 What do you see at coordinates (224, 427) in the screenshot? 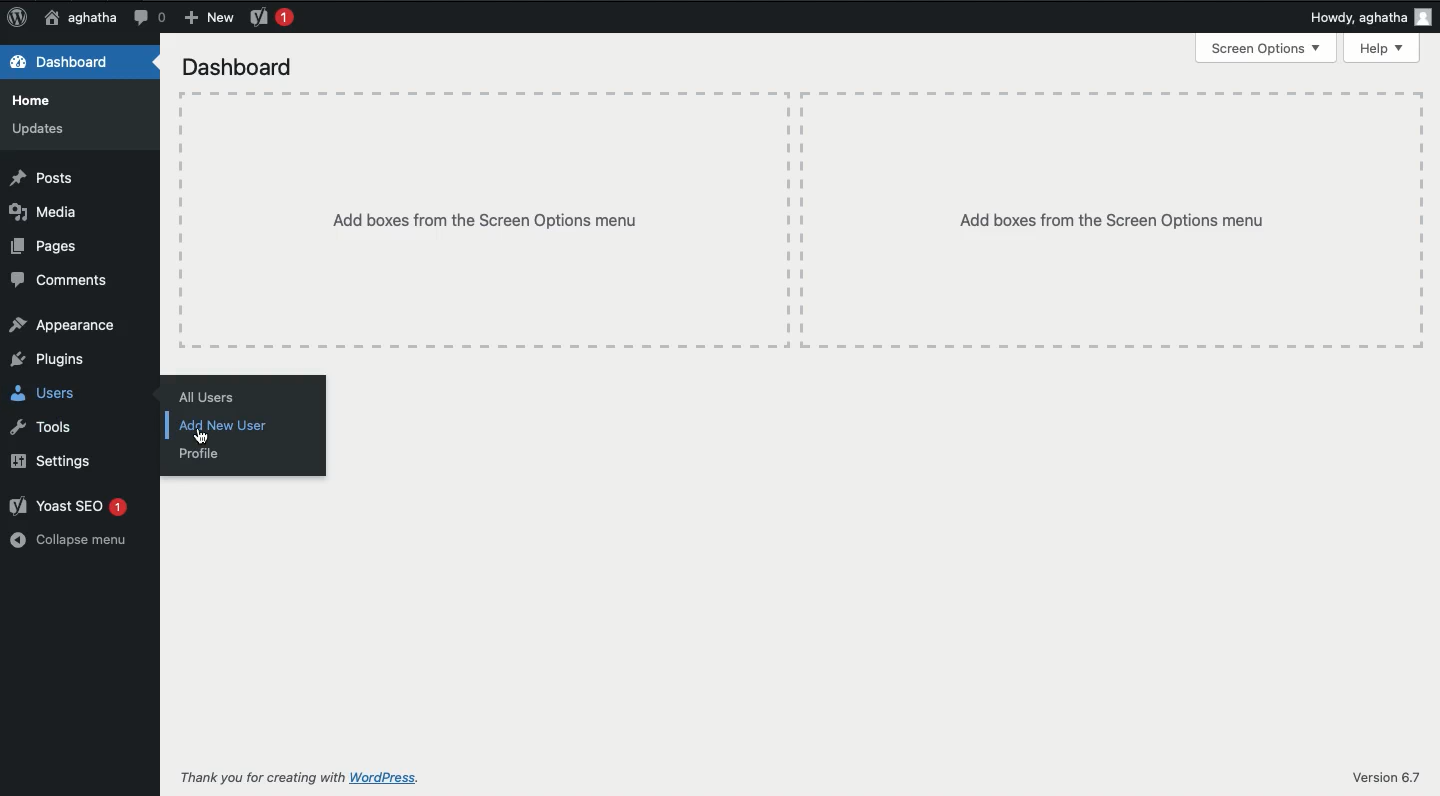
I see `Click on add new user` at bounding box center [224, 427].